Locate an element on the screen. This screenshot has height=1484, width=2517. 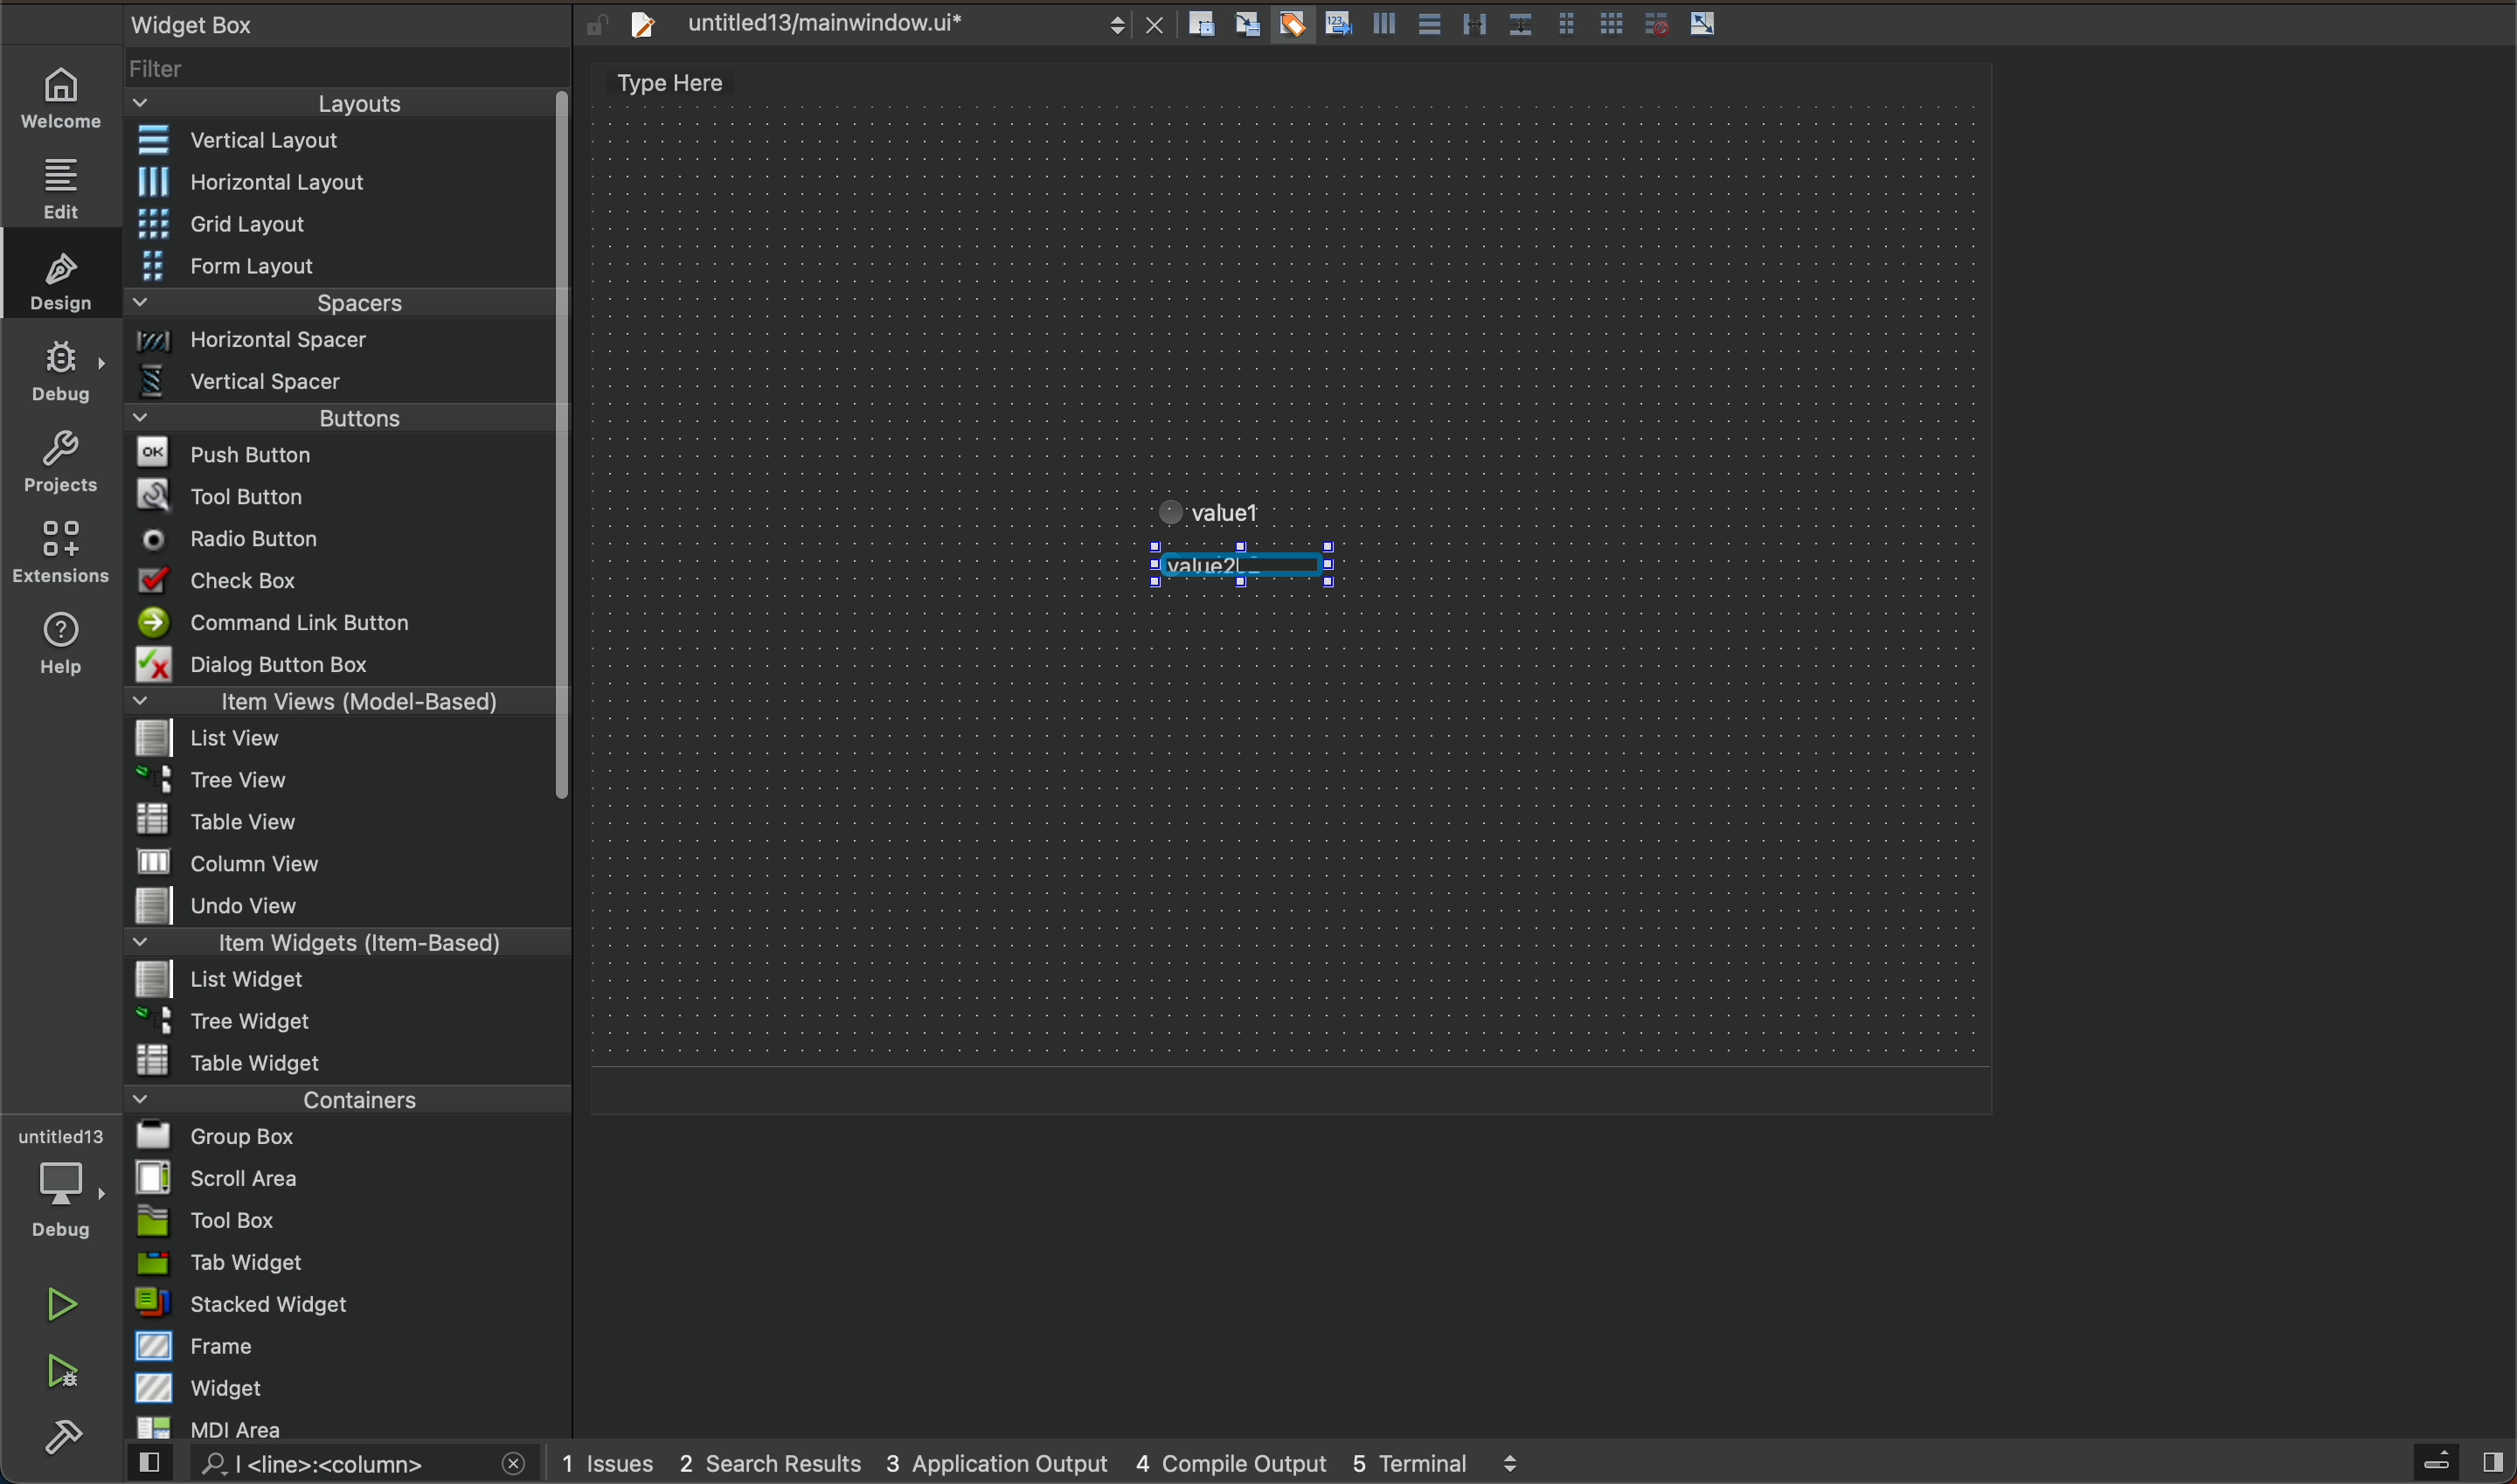
scroll area is located at coordinates (348, 1177).